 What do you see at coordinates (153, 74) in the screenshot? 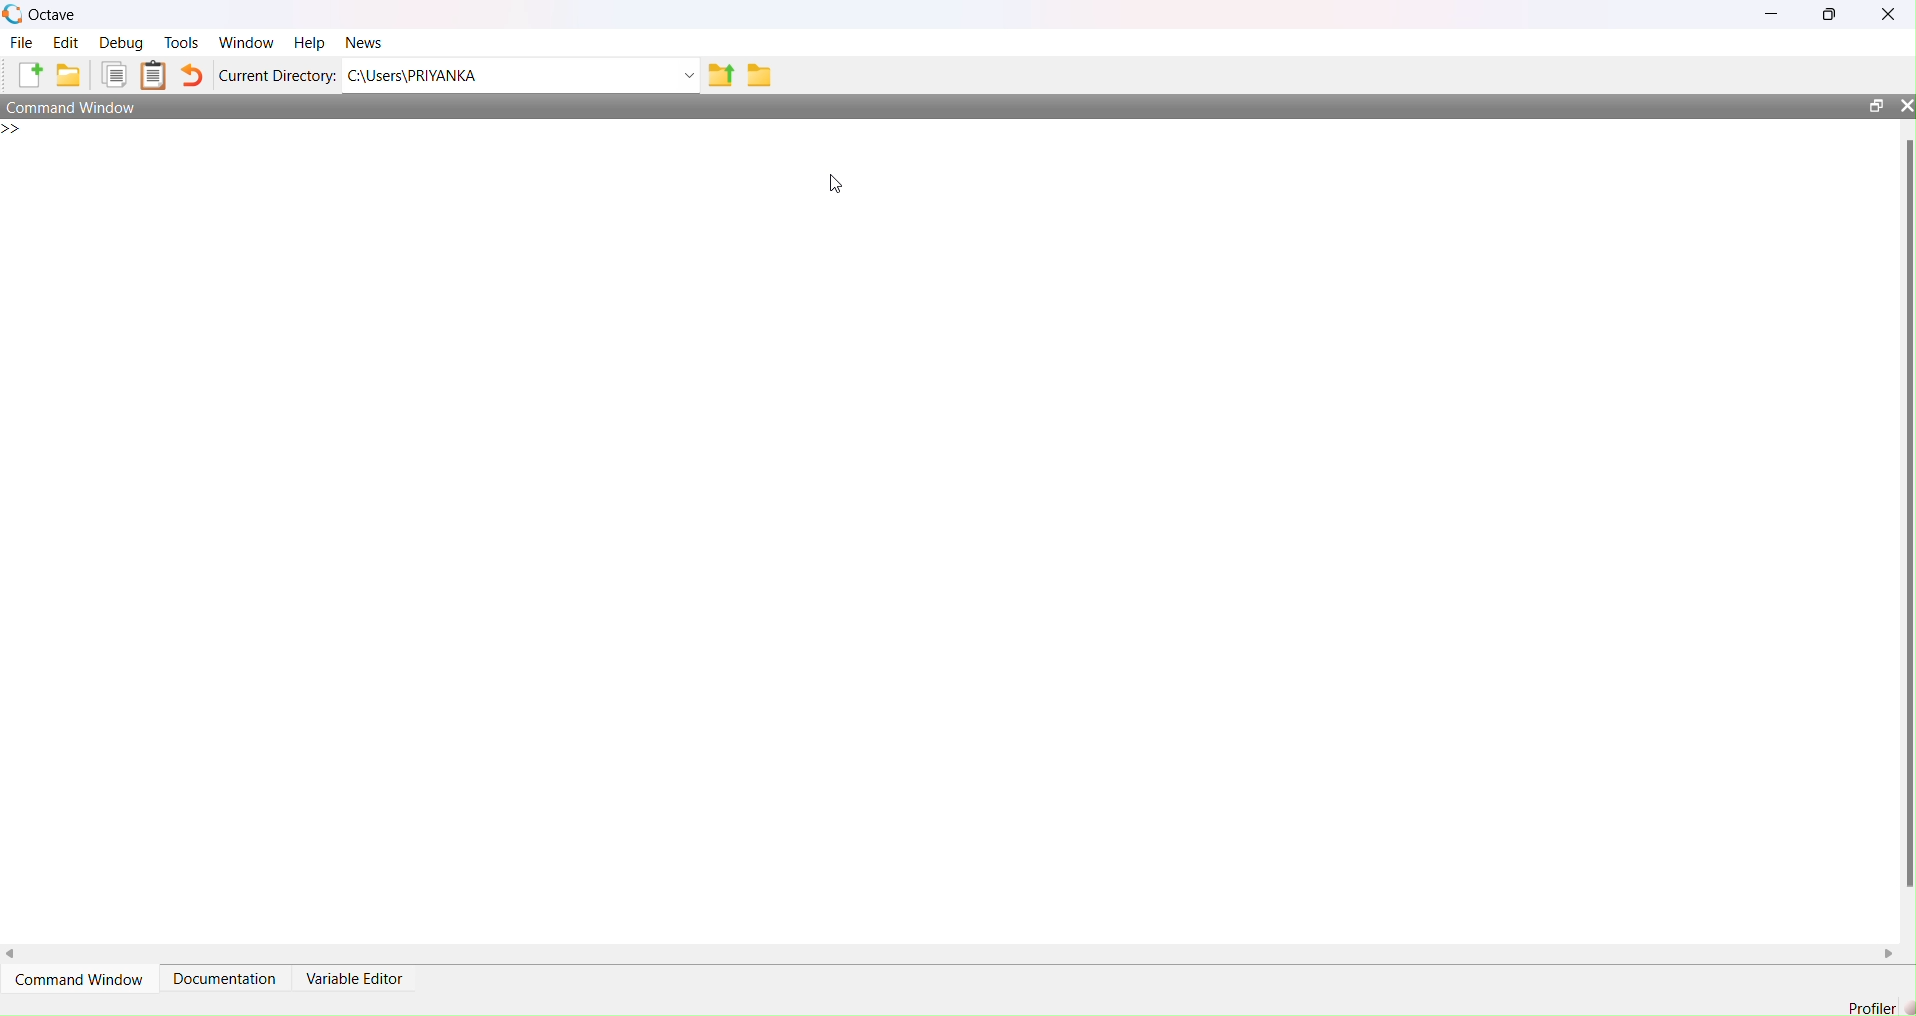
I see `notes` at bounding box center [153, 74].